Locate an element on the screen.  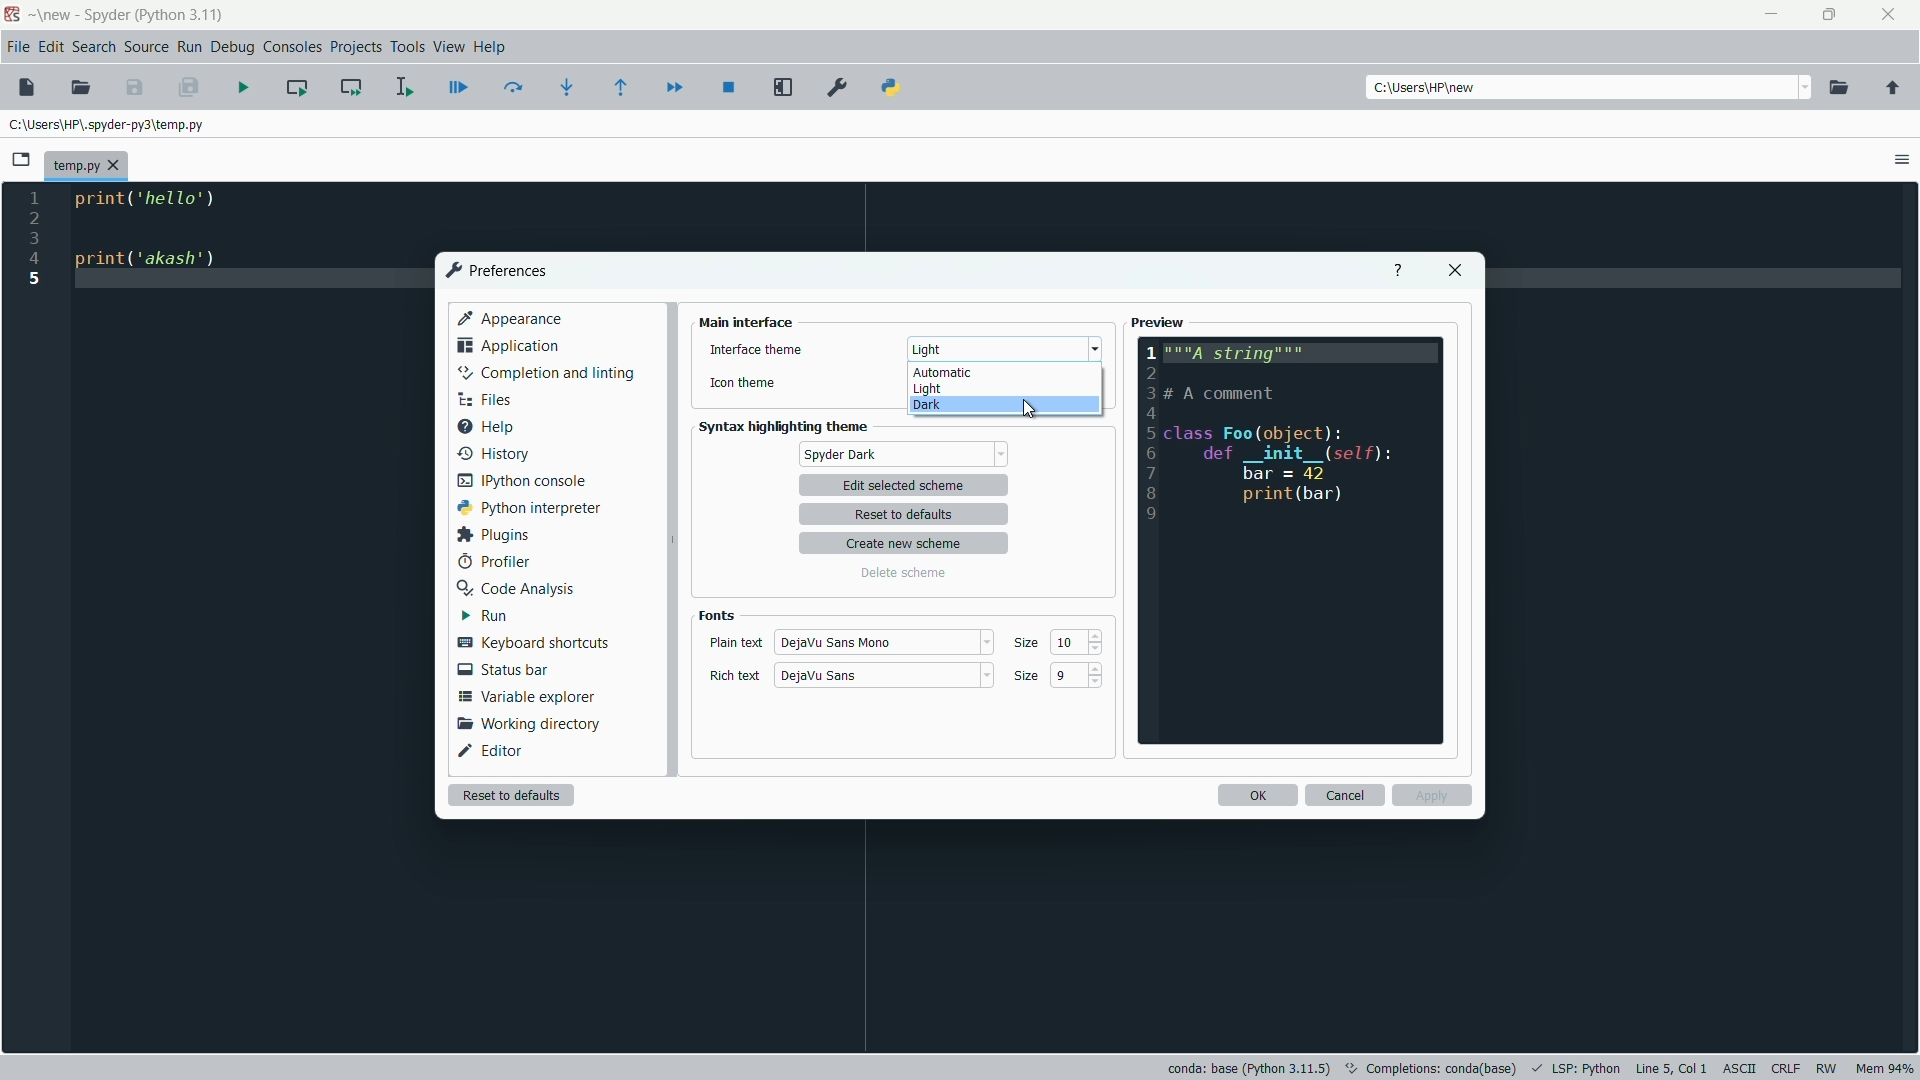
open file is located at coordinates (81, 88).